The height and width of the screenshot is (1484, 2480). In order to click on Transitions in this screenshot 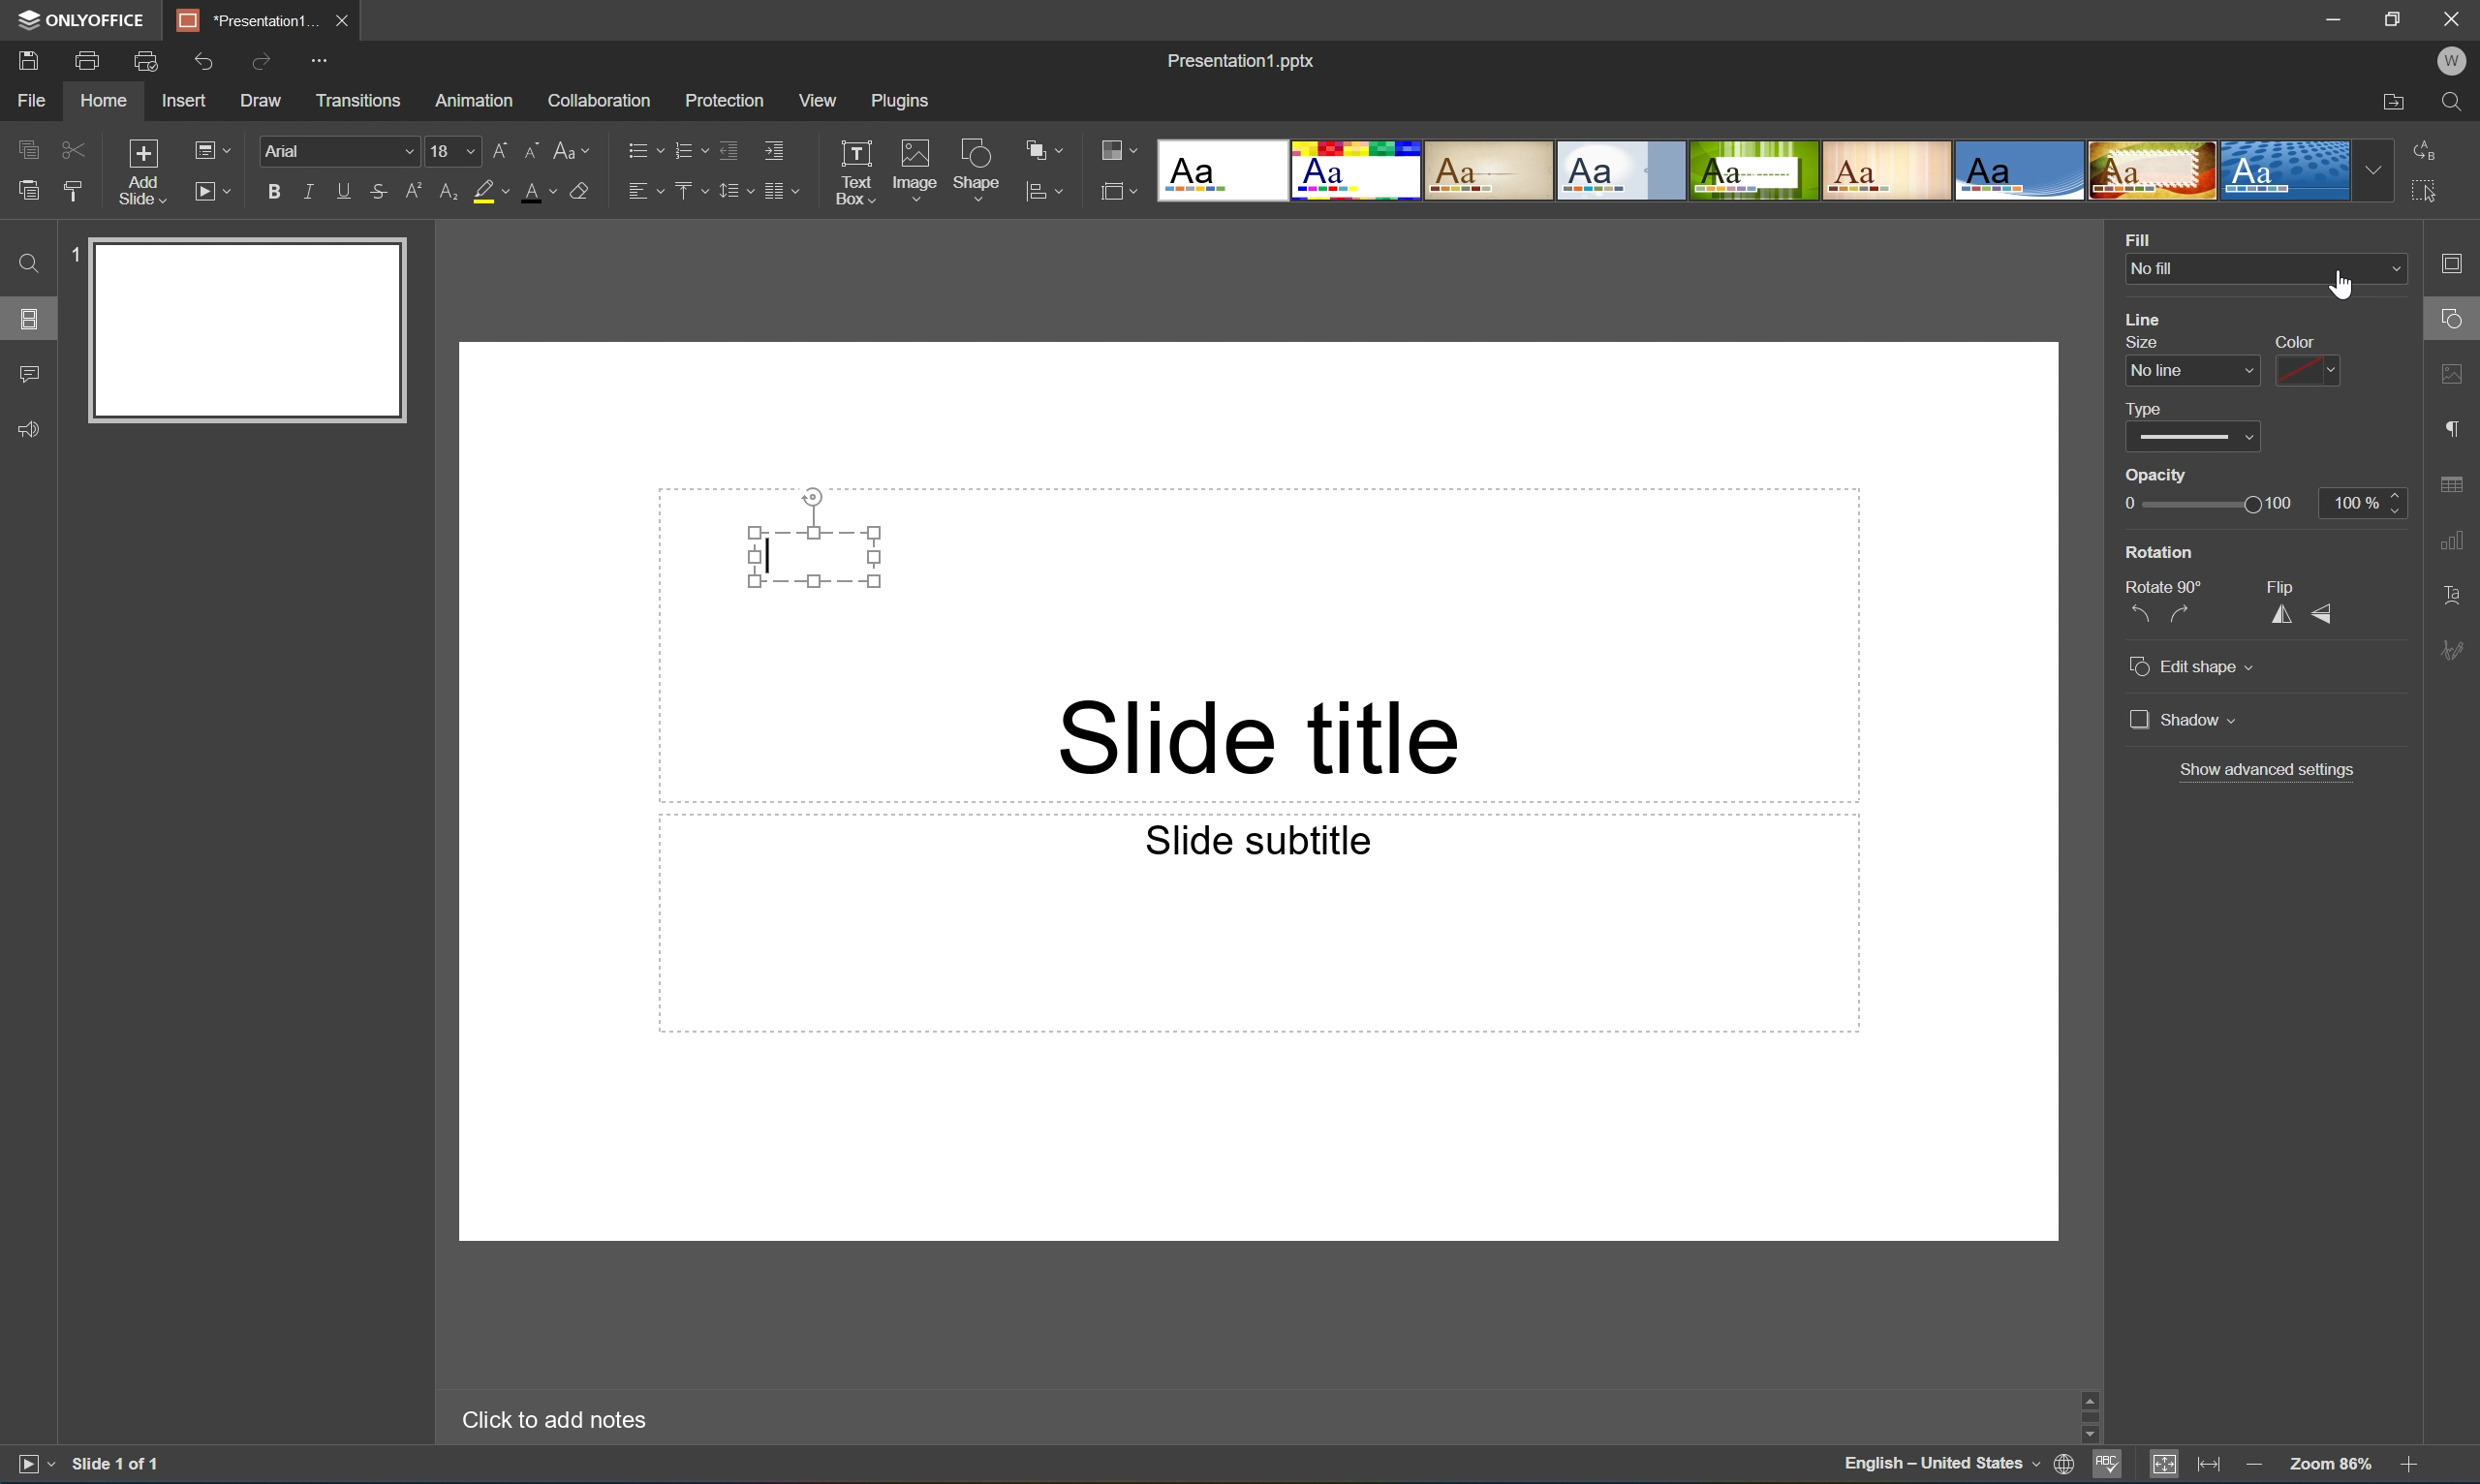, I will do `click(357, 99)`.